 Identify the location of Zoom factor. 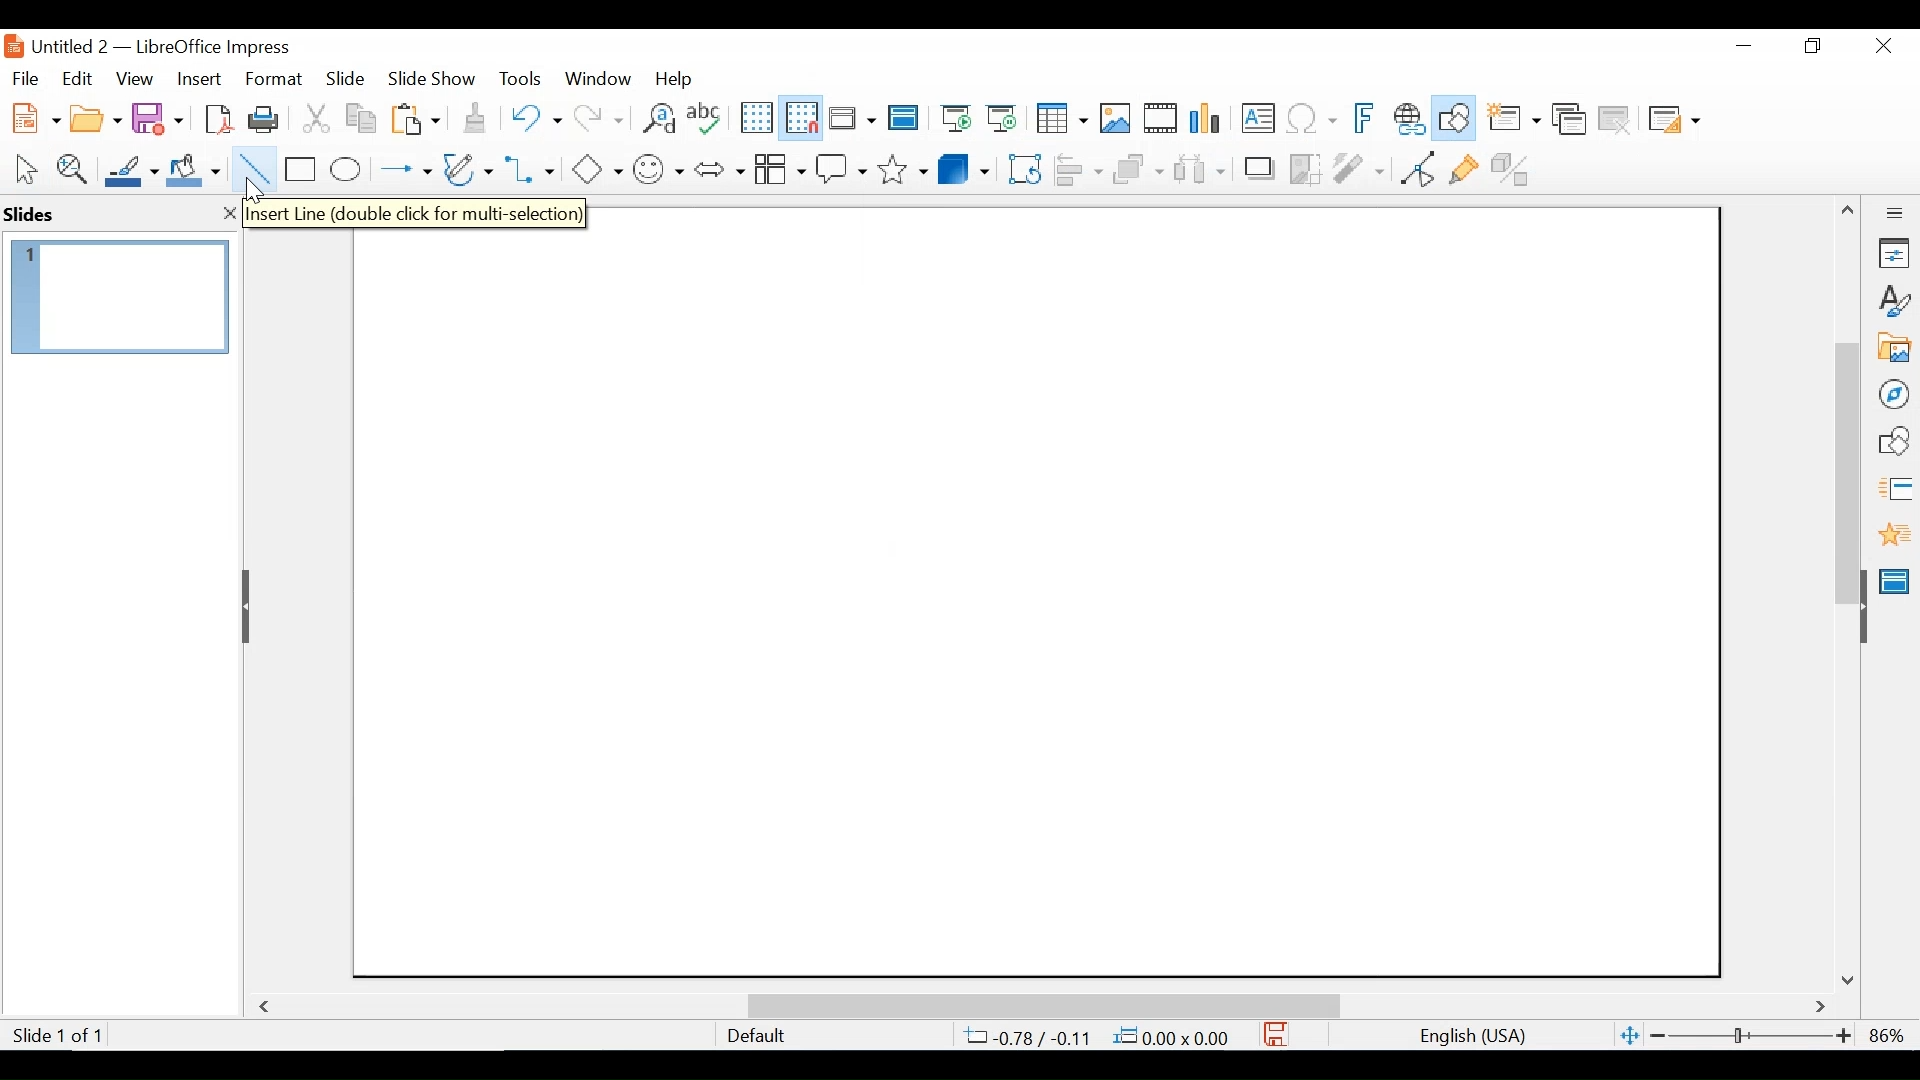
(1890, 1033).